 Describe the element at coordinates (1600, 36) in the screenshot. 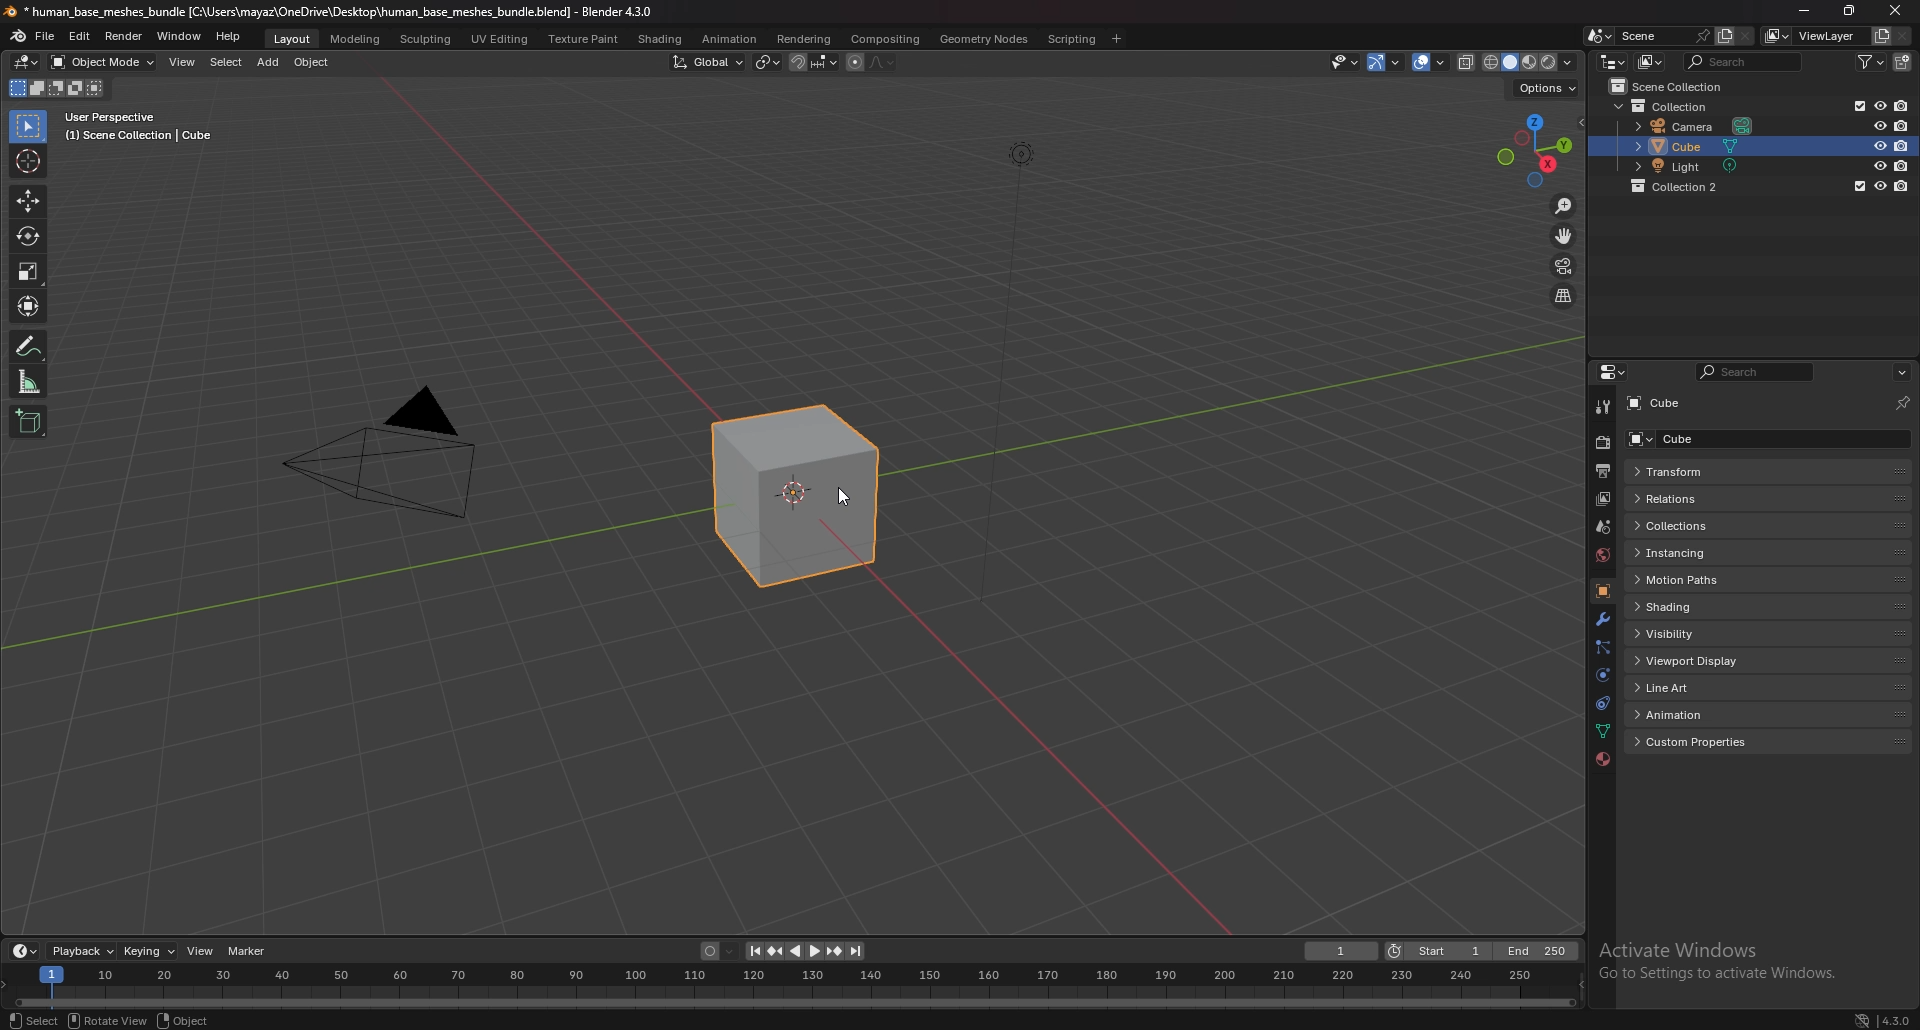

I see `browse scene` at that location.